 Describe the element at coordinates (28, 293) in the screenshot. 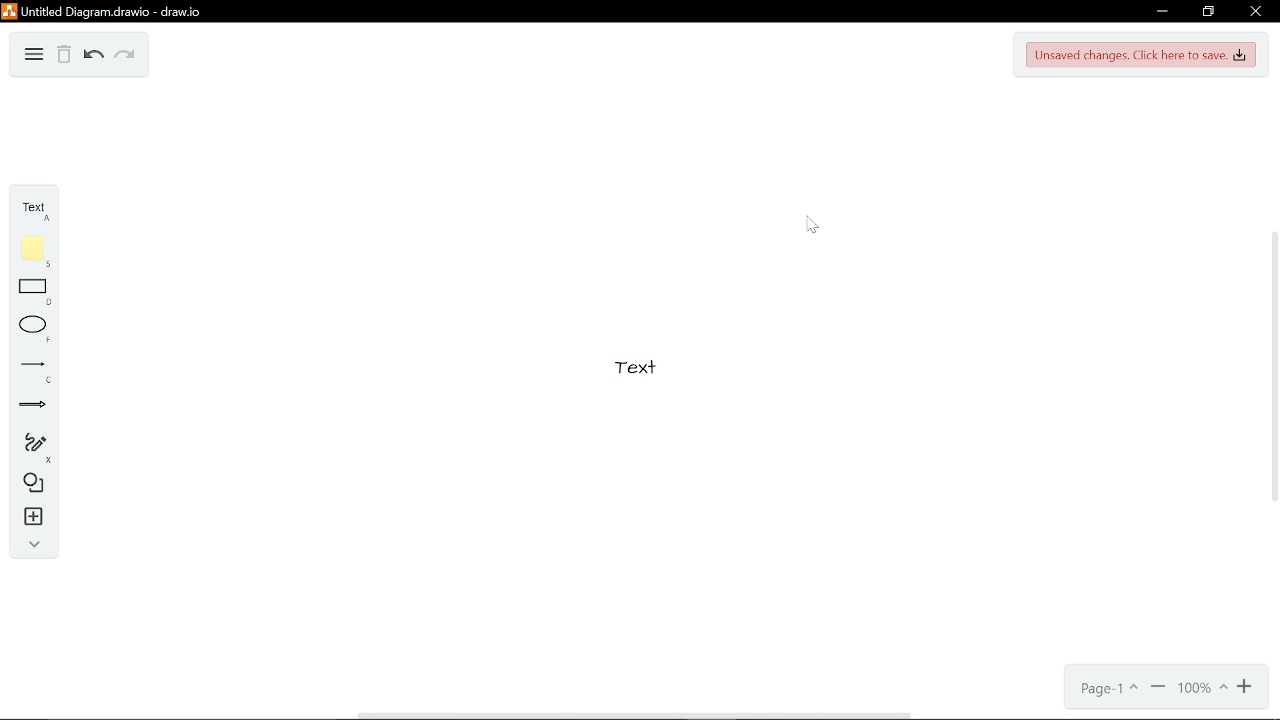

I see `Rectangle` at that location.